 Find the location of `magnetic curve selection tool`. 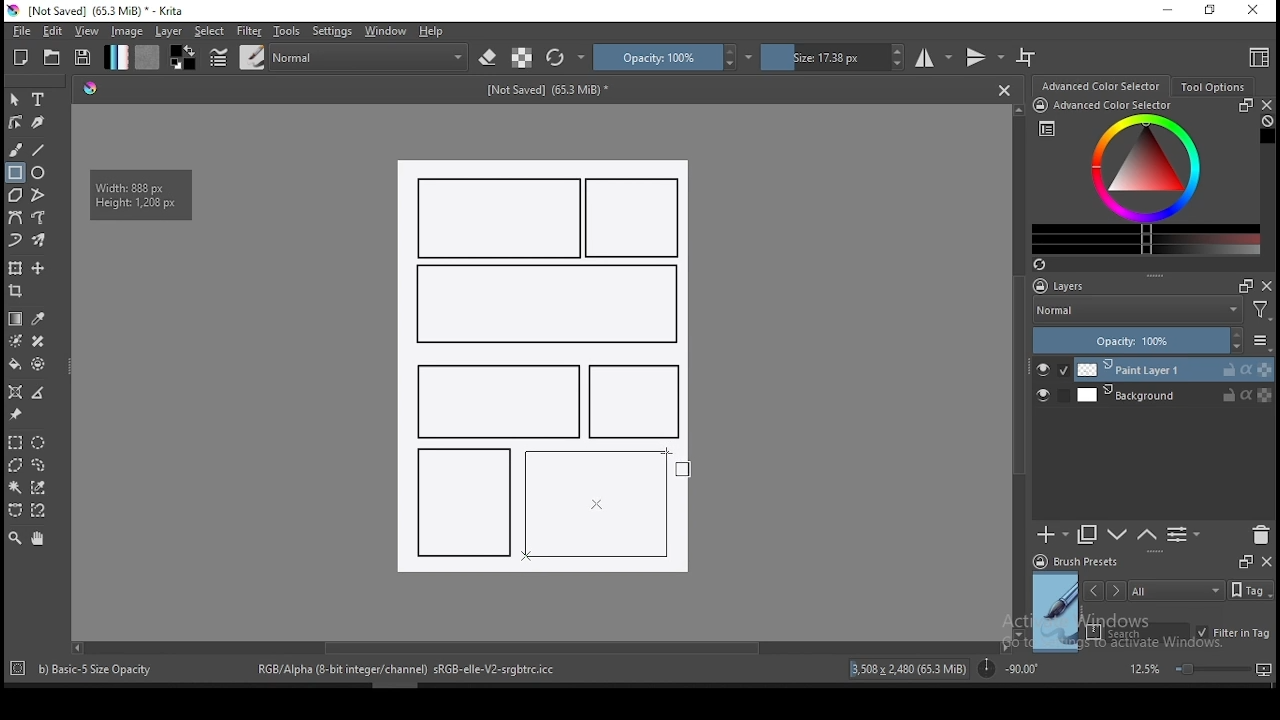

magnetic curve selection tool is located at coordinates (36, 510).